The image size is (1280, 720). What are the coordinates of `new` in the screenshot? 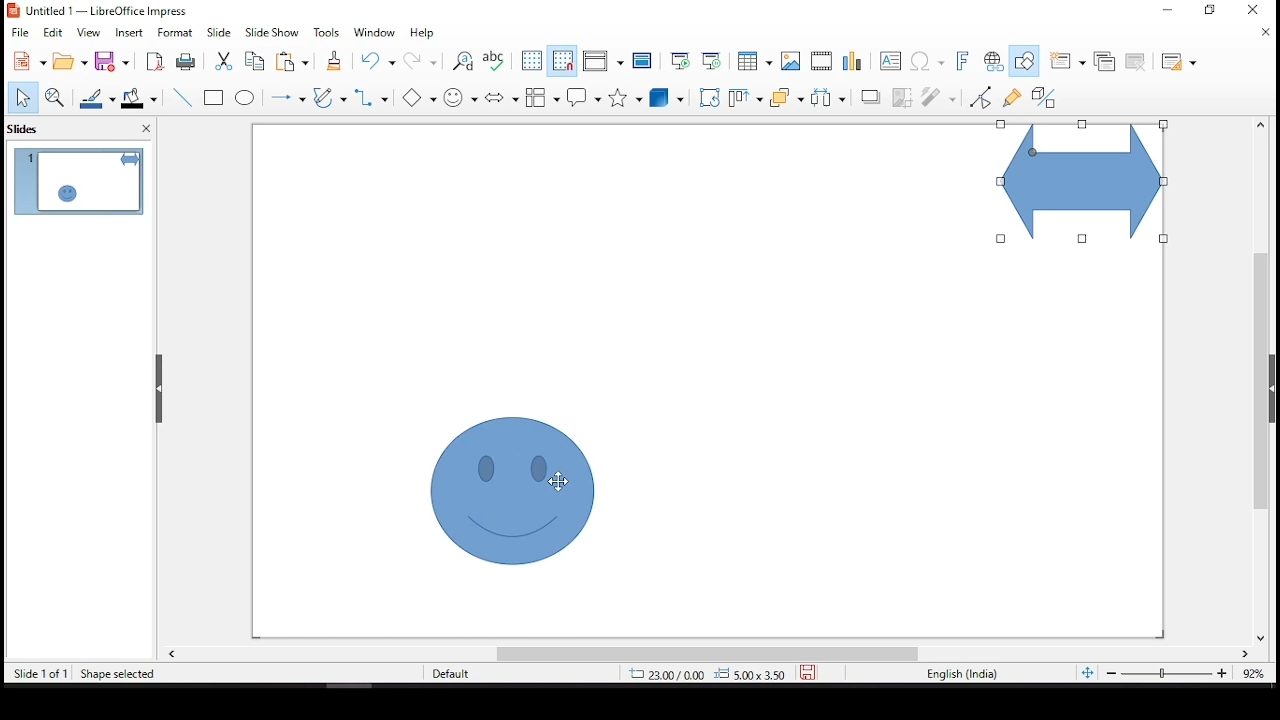 It's located at (25, 62).